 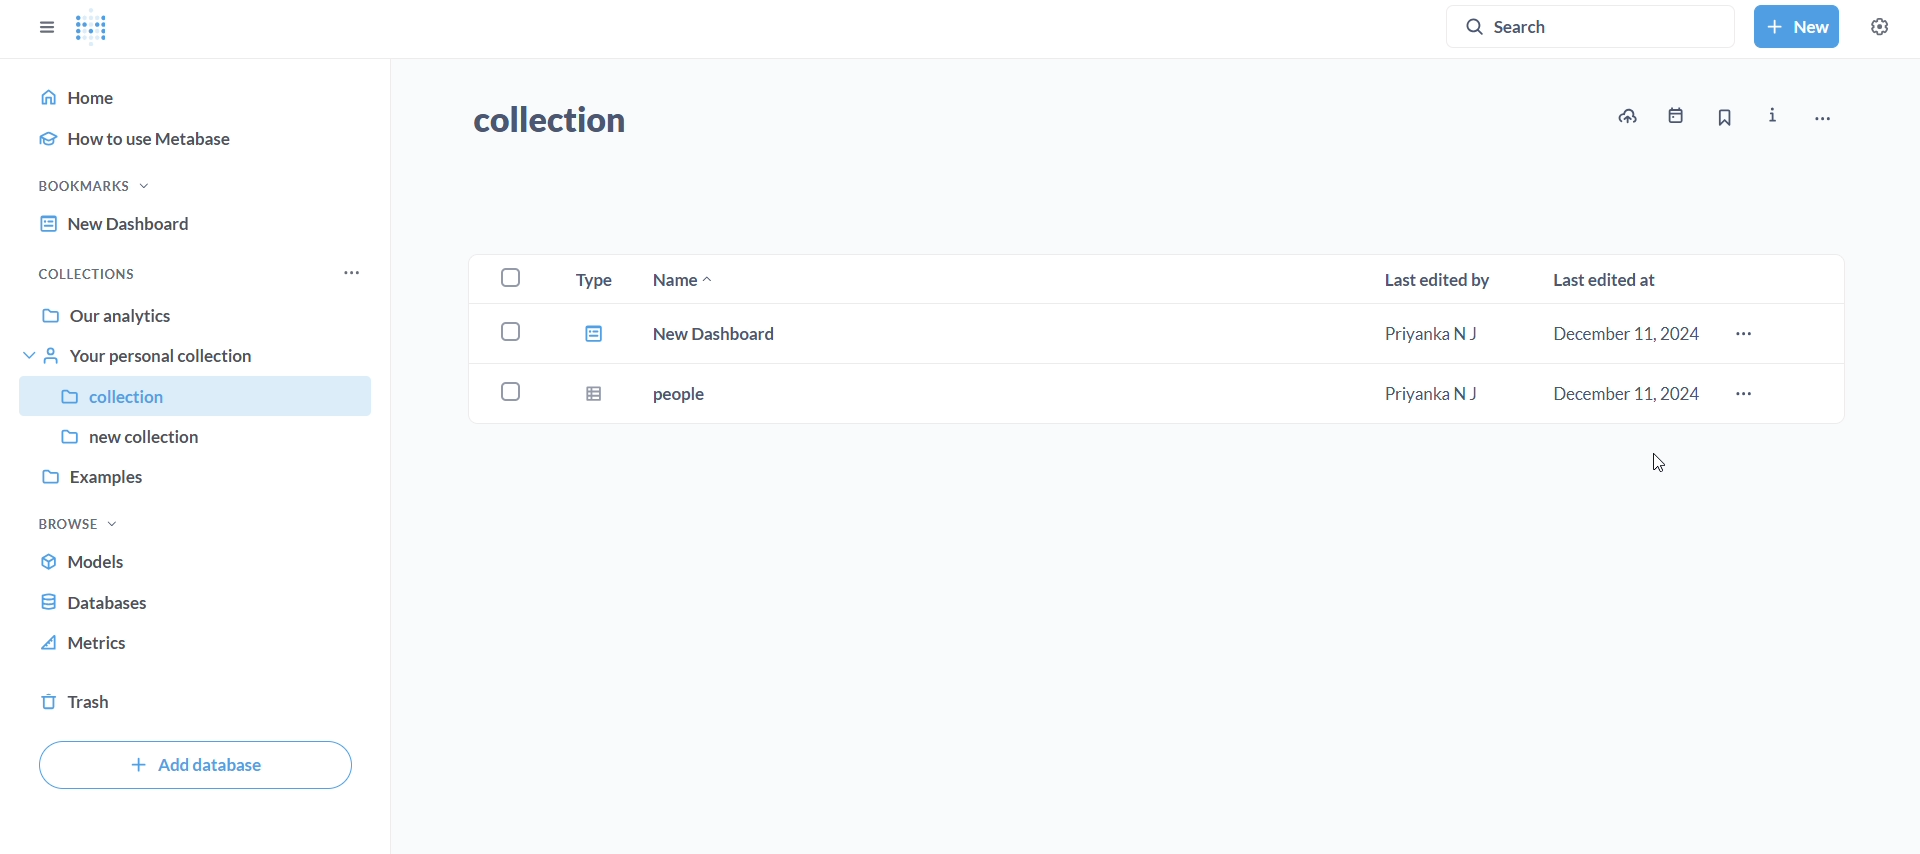 I want to click on logo, so click(x=93, y=30).